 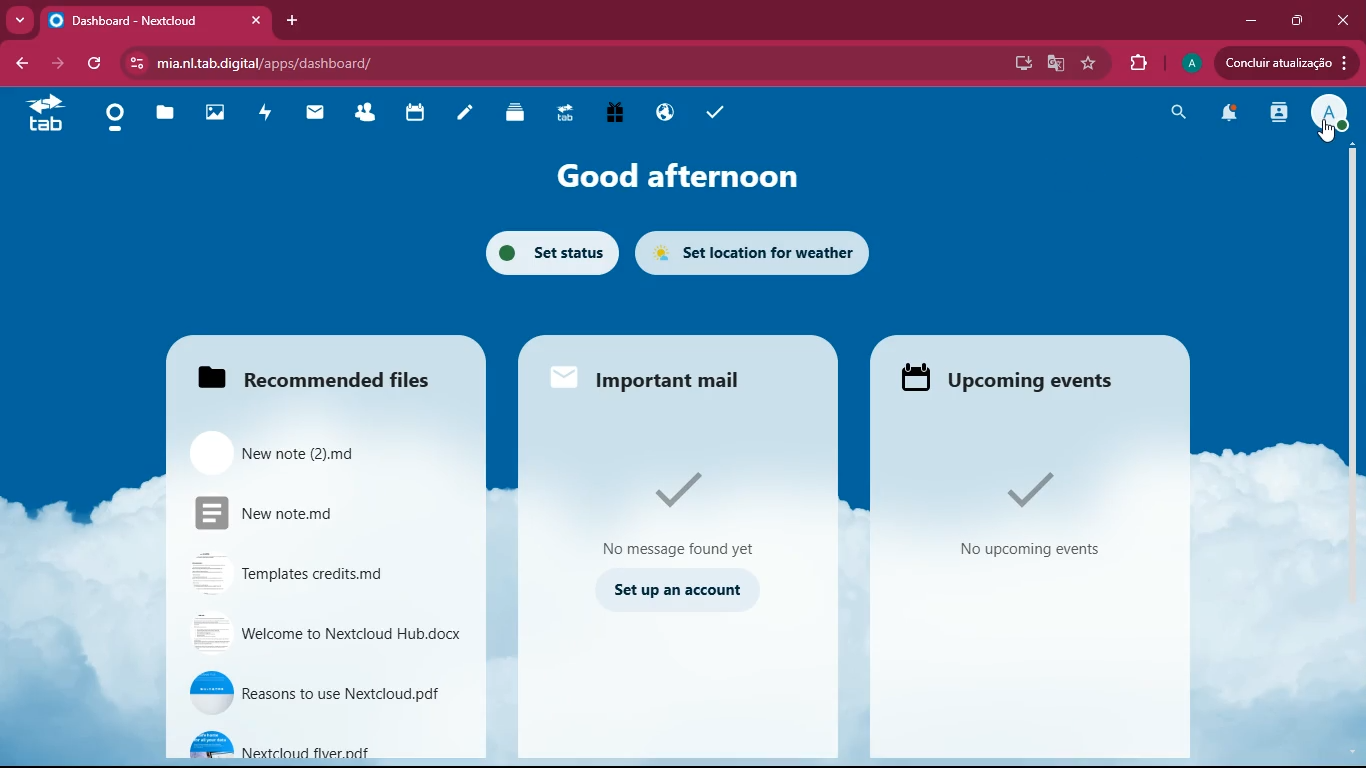 What do you see at coordinates (110, 121) in the screenshot?
I see `home` at bounding box center [110, 121].